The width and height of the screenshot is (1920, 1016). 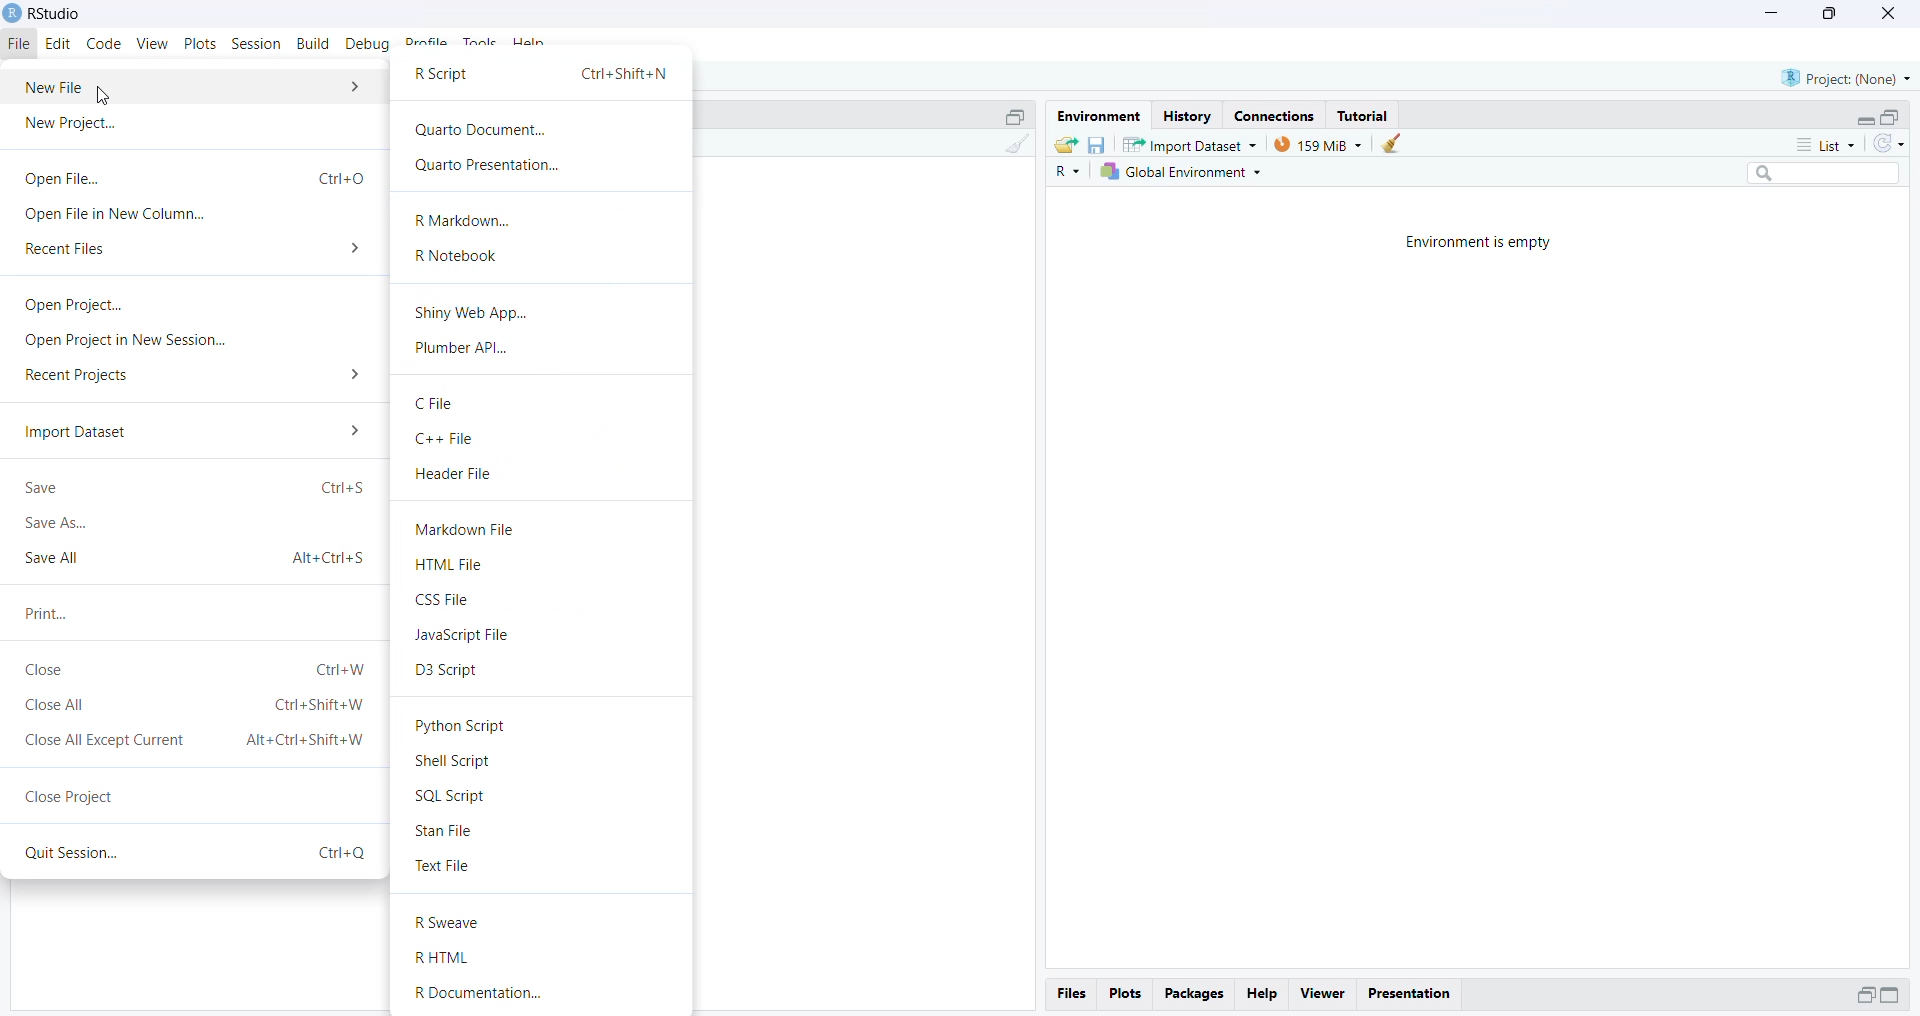 I want to click on Shell Script, so click(x=457, y=762).